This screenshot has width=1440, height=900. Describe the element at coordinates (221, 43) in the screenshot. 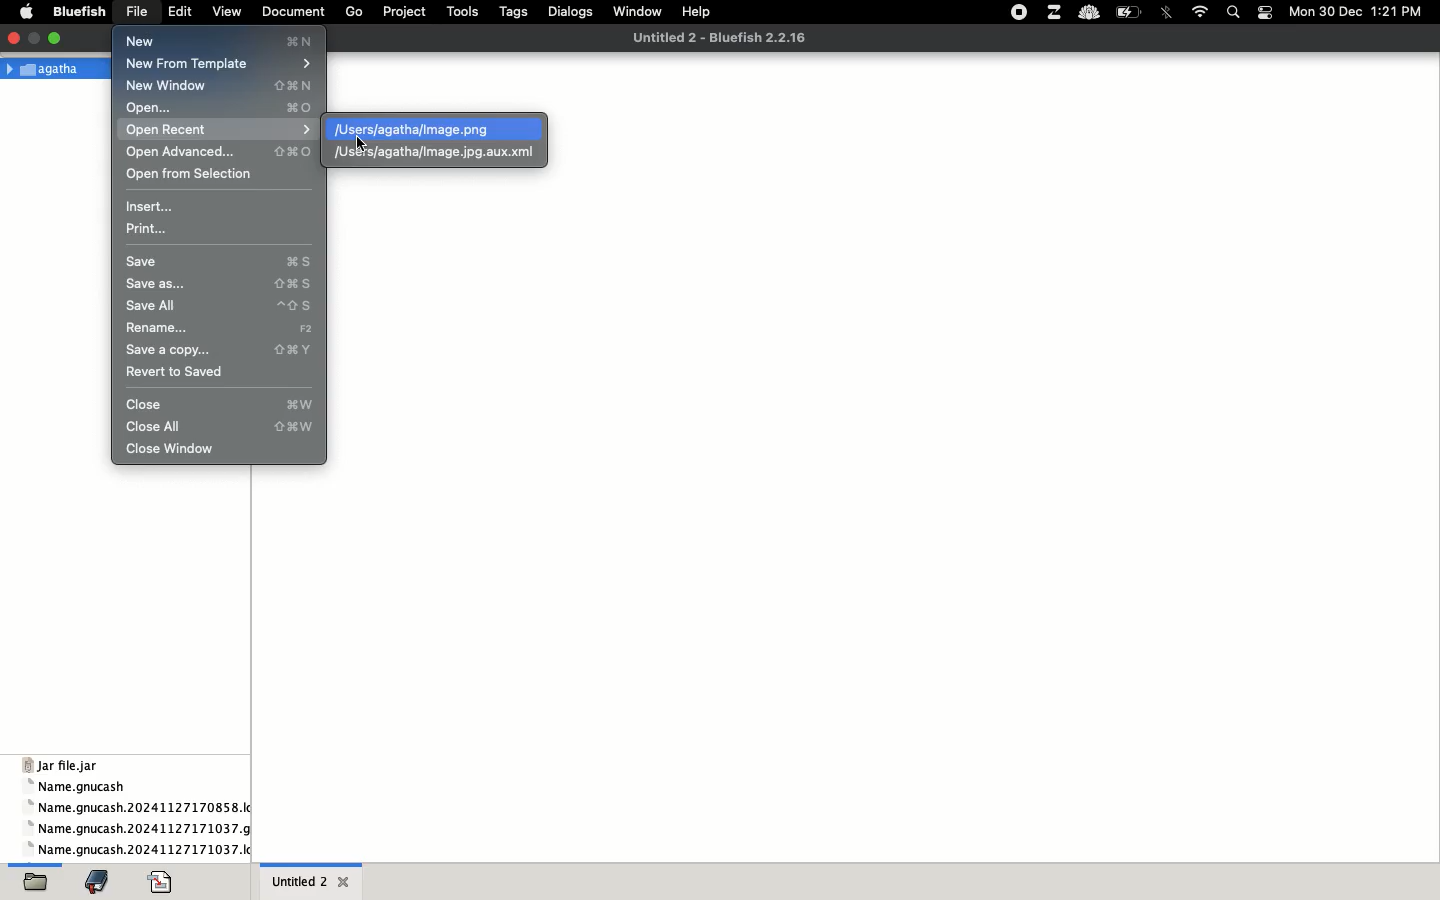

I see `new` at that location.